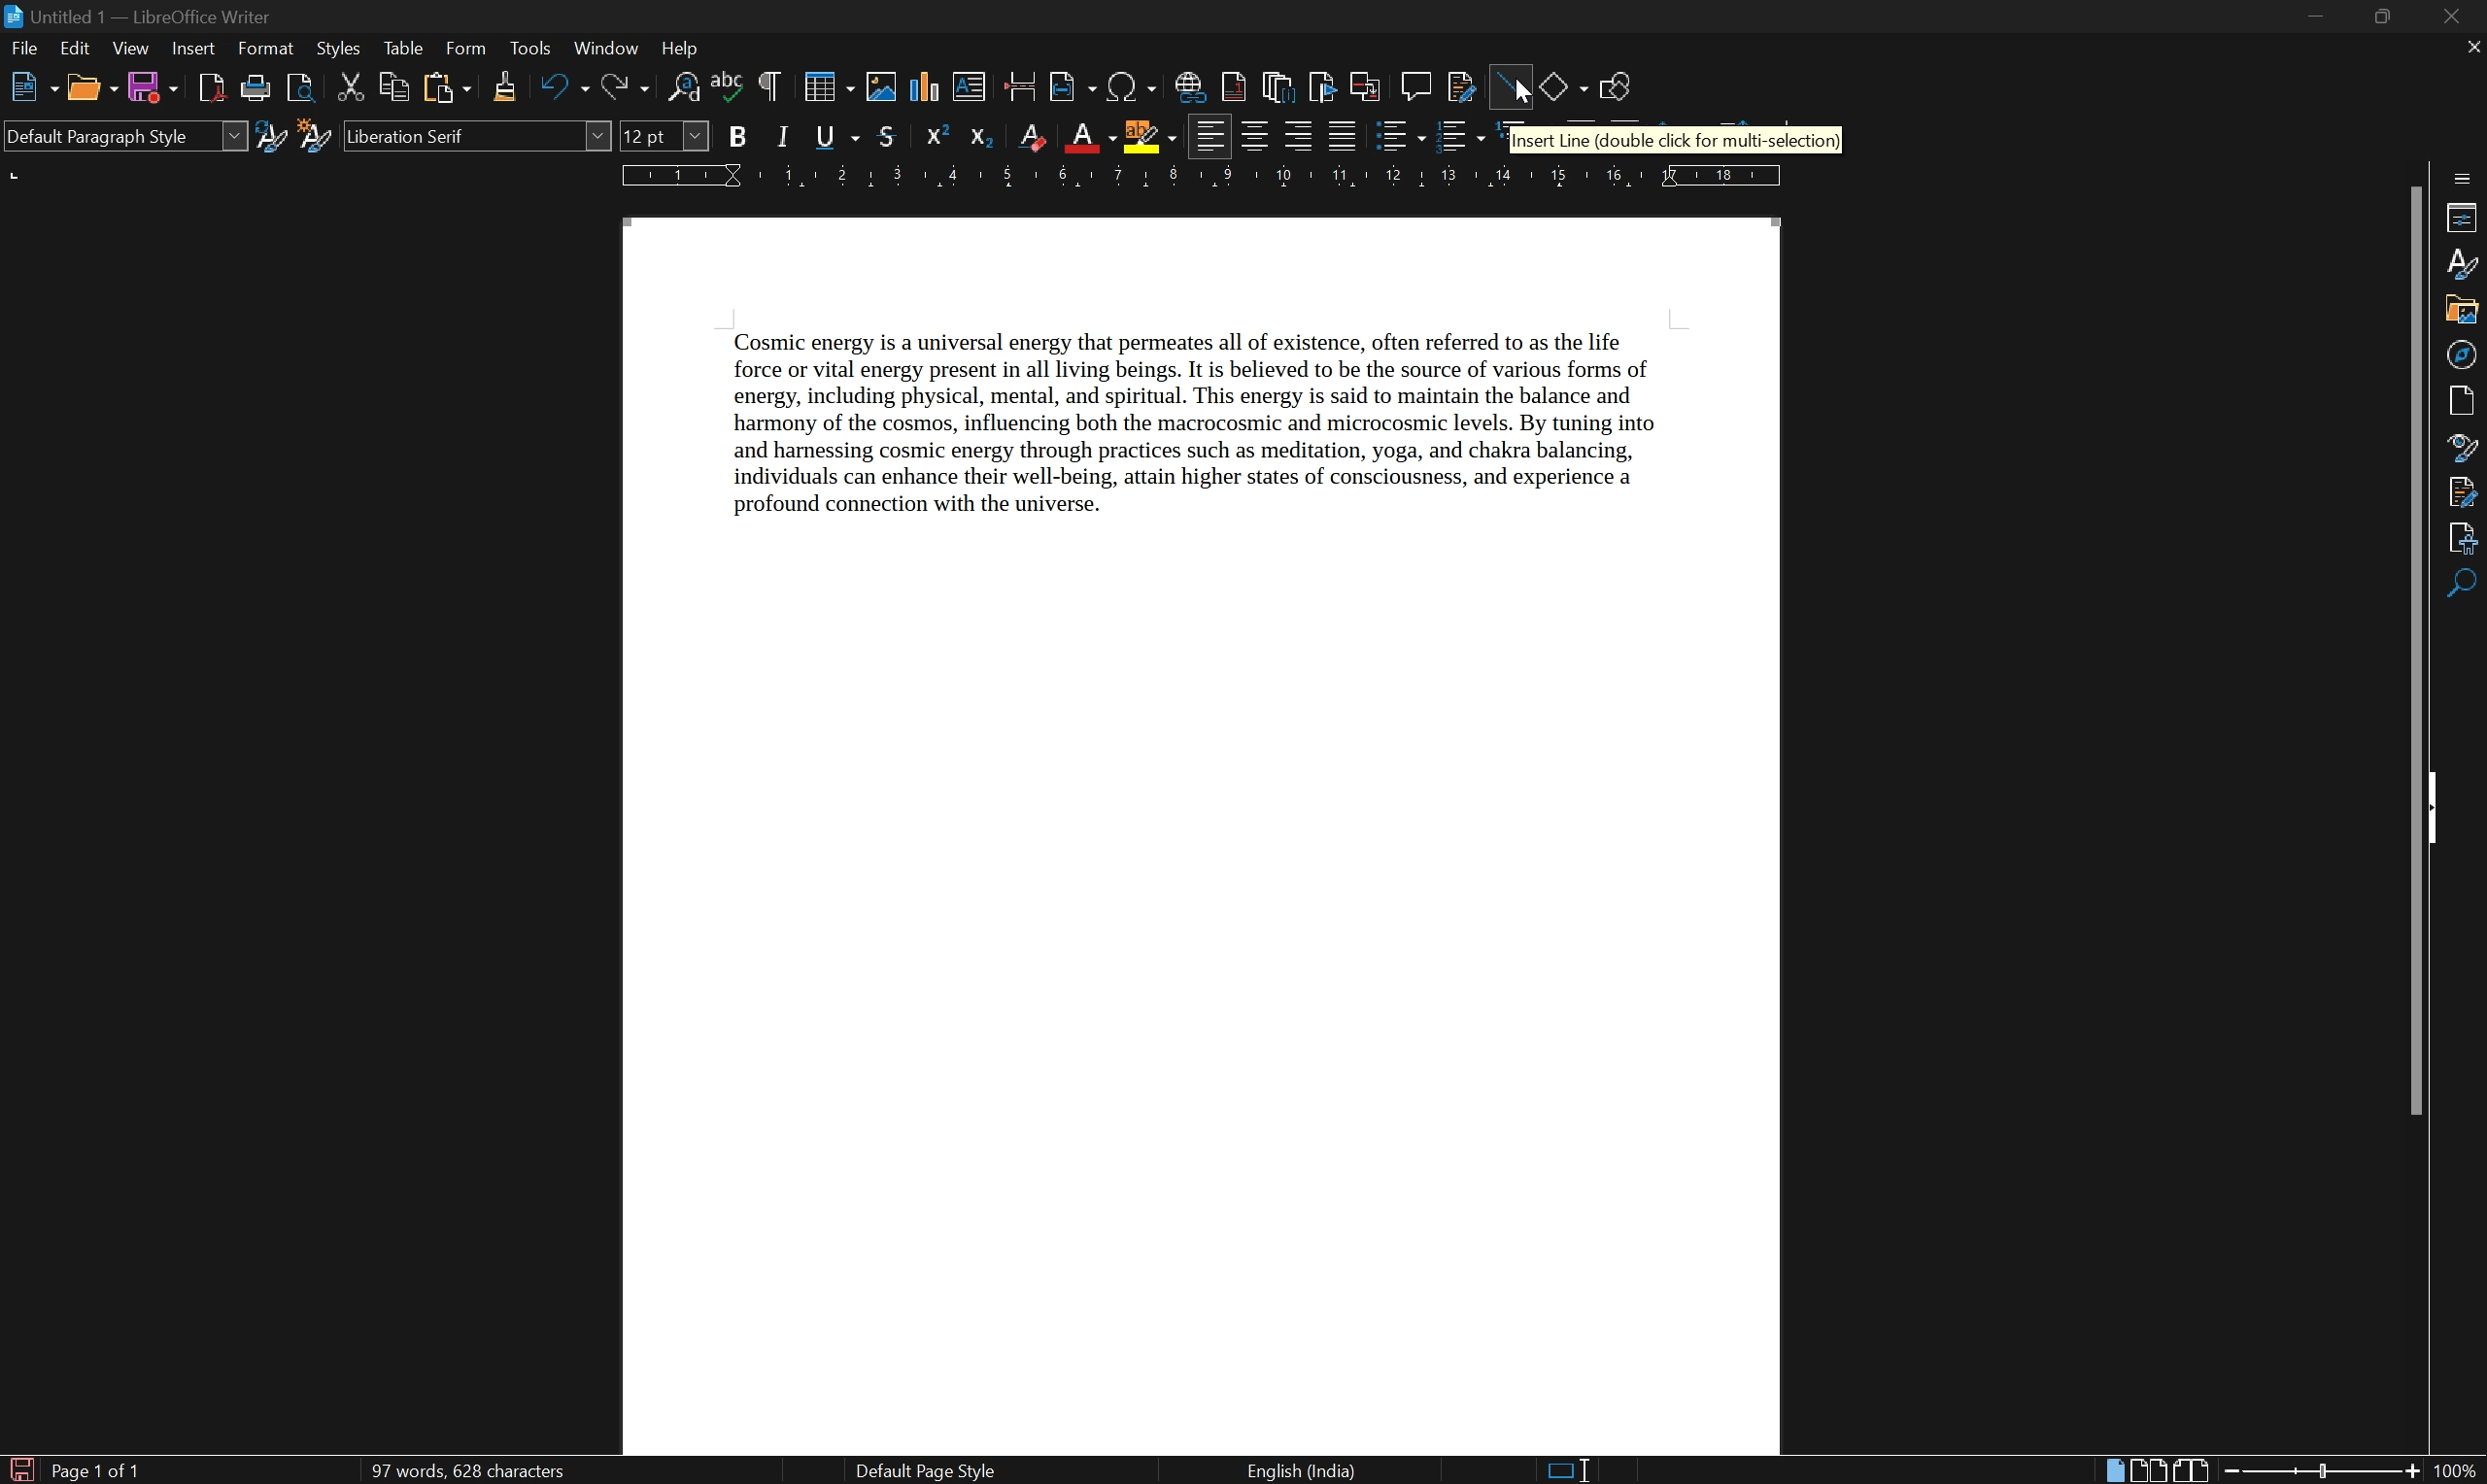 This screenshot has height=1484, width=2487. What do you see at coordinates (2192, 1469) in the screenshot?
I see `book view` at bounding box center [2192, 1469].